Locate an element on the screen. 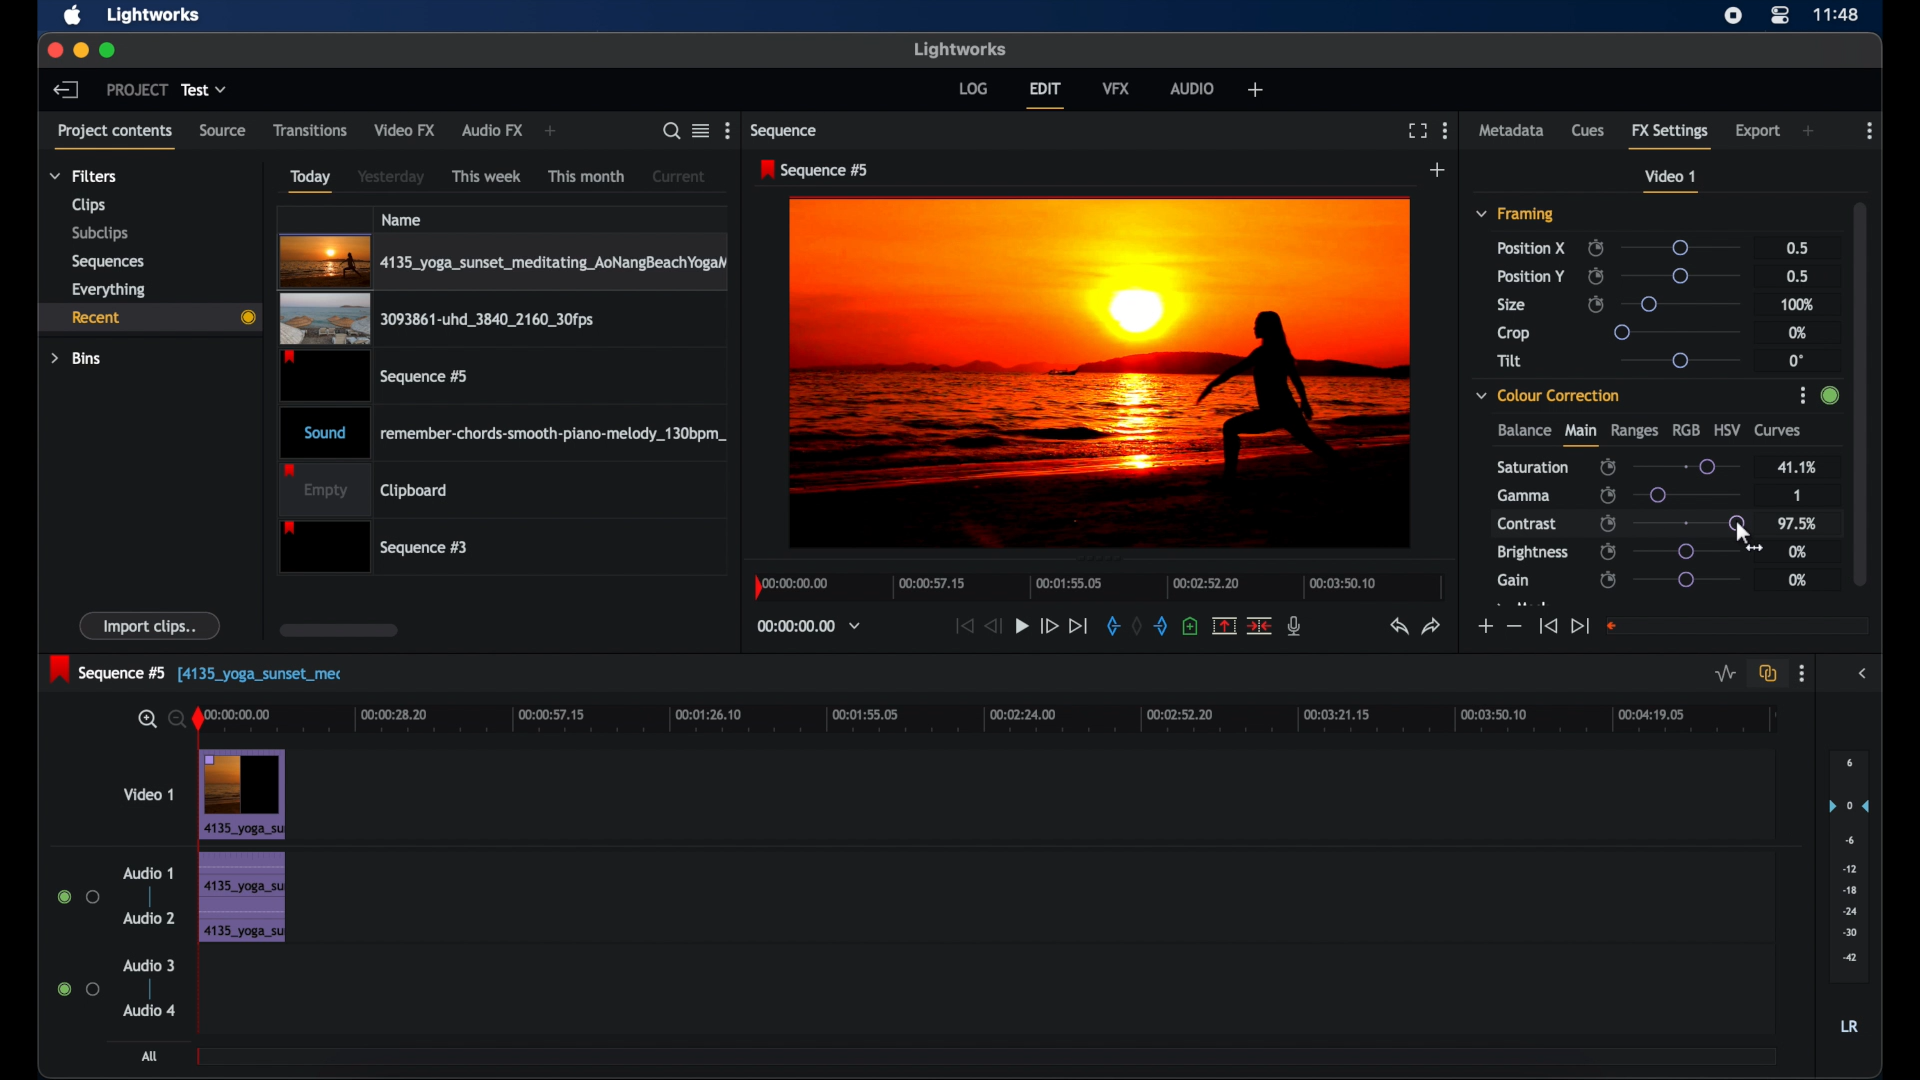 The width and height of the screenshot is (1920, 1080). rewind is located at coordinates (995, 626).